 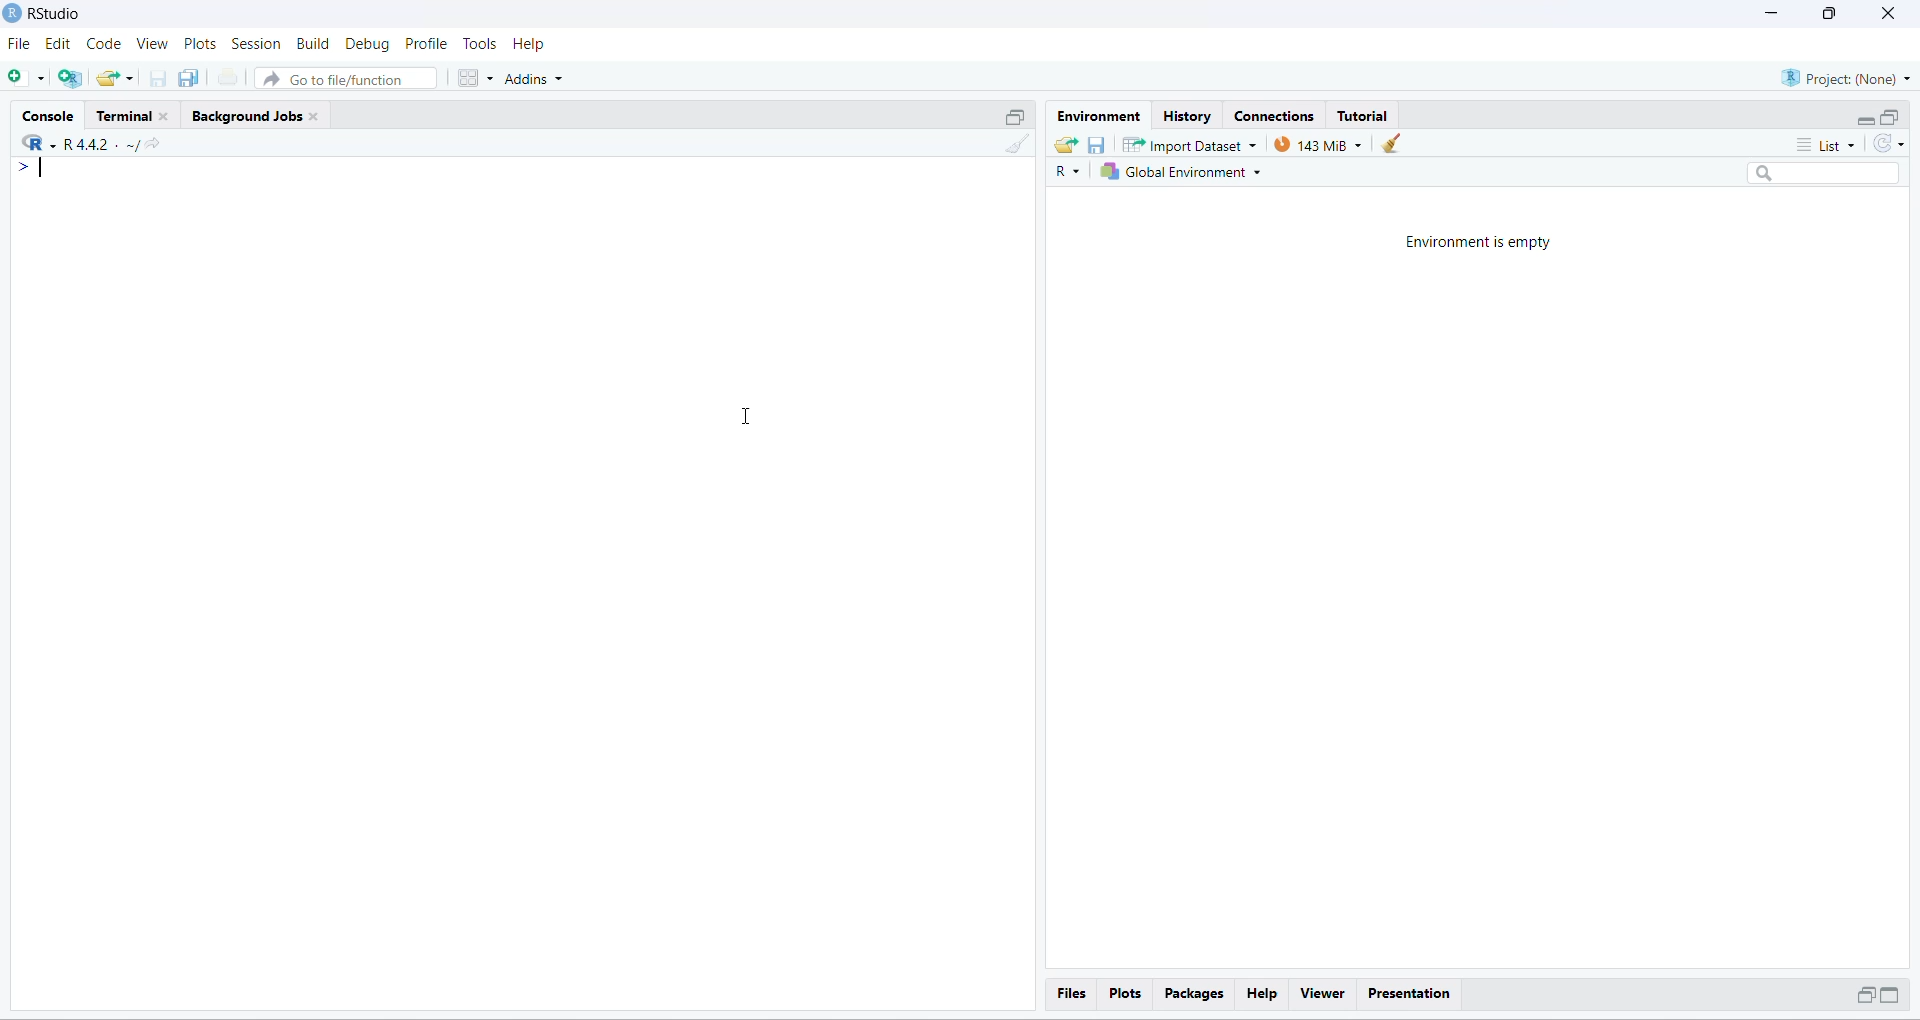 What do you see at coordinates (1126, 994) in the screenshot?
I see `plots` at bounding box center [1126, 994].